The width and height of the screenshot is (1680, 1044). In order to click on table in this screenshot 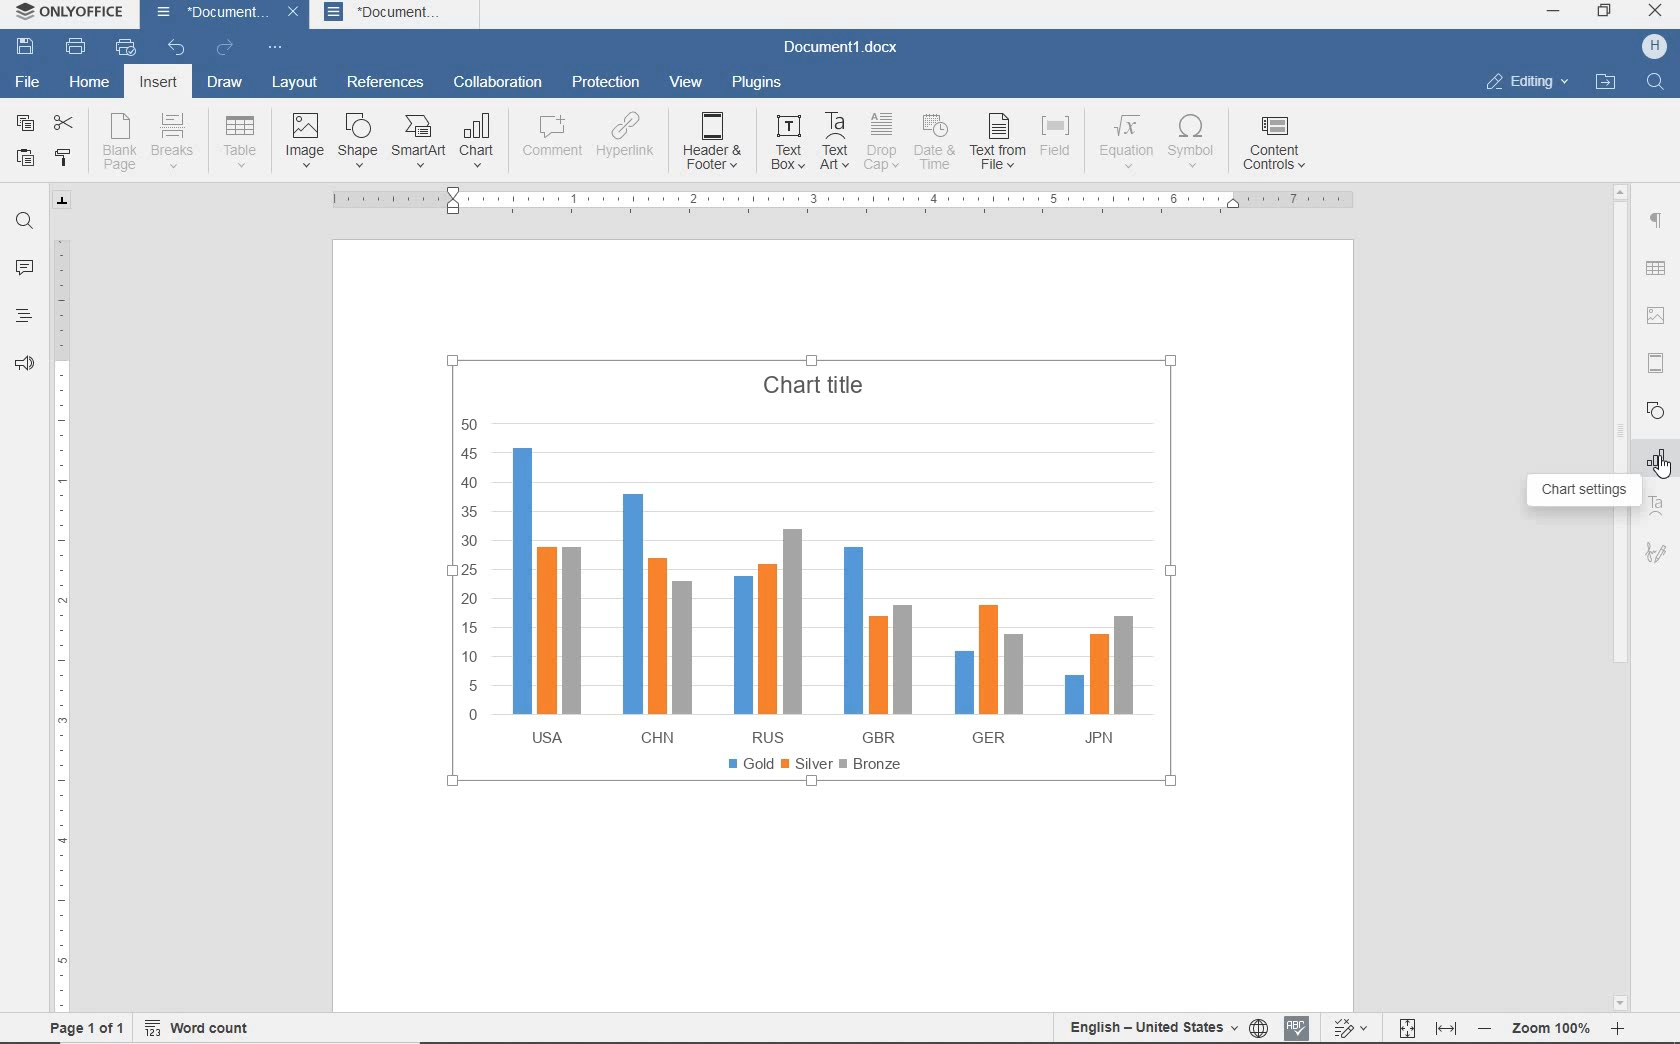, I will do `click(240, 141)`.